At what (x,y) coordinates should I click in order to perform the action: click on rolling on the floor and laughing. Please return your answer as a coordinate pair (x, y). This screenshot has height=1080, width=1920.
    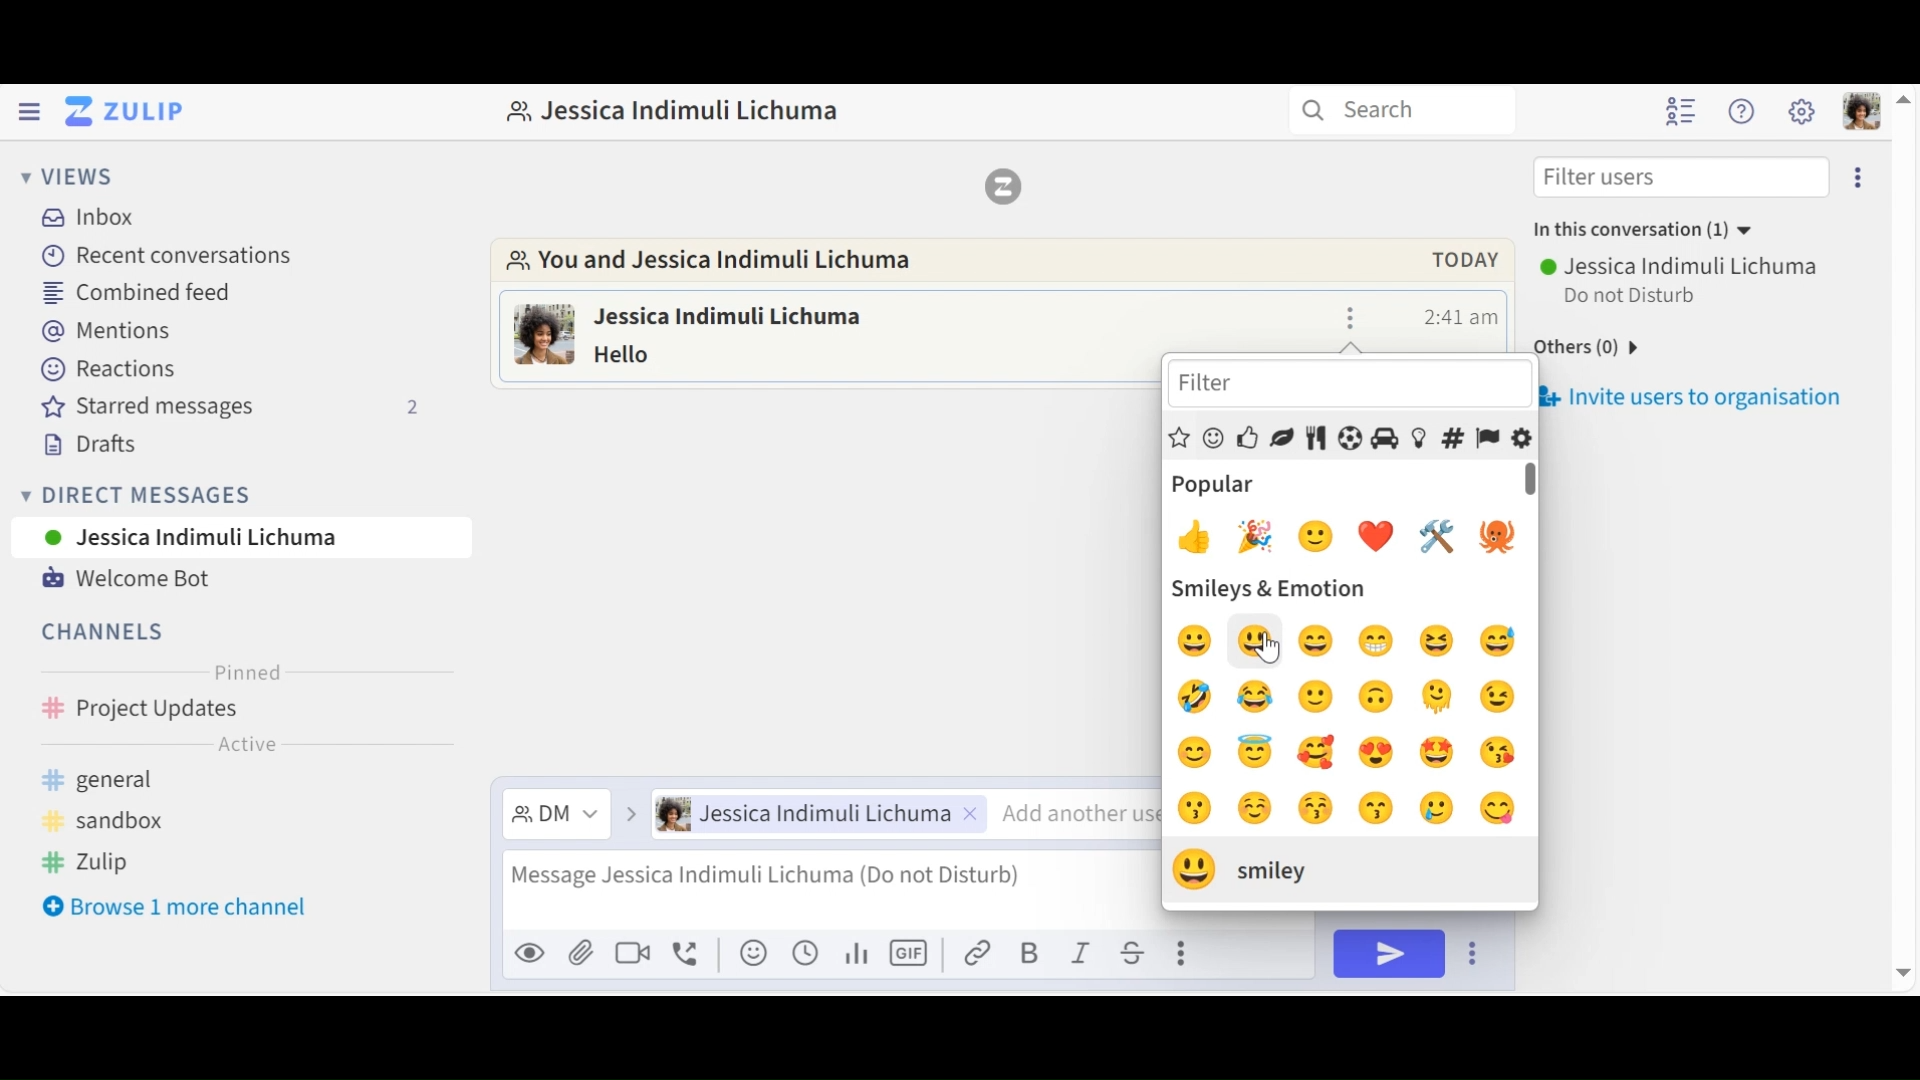
    Looking at the image, I should click on (1193, 697).